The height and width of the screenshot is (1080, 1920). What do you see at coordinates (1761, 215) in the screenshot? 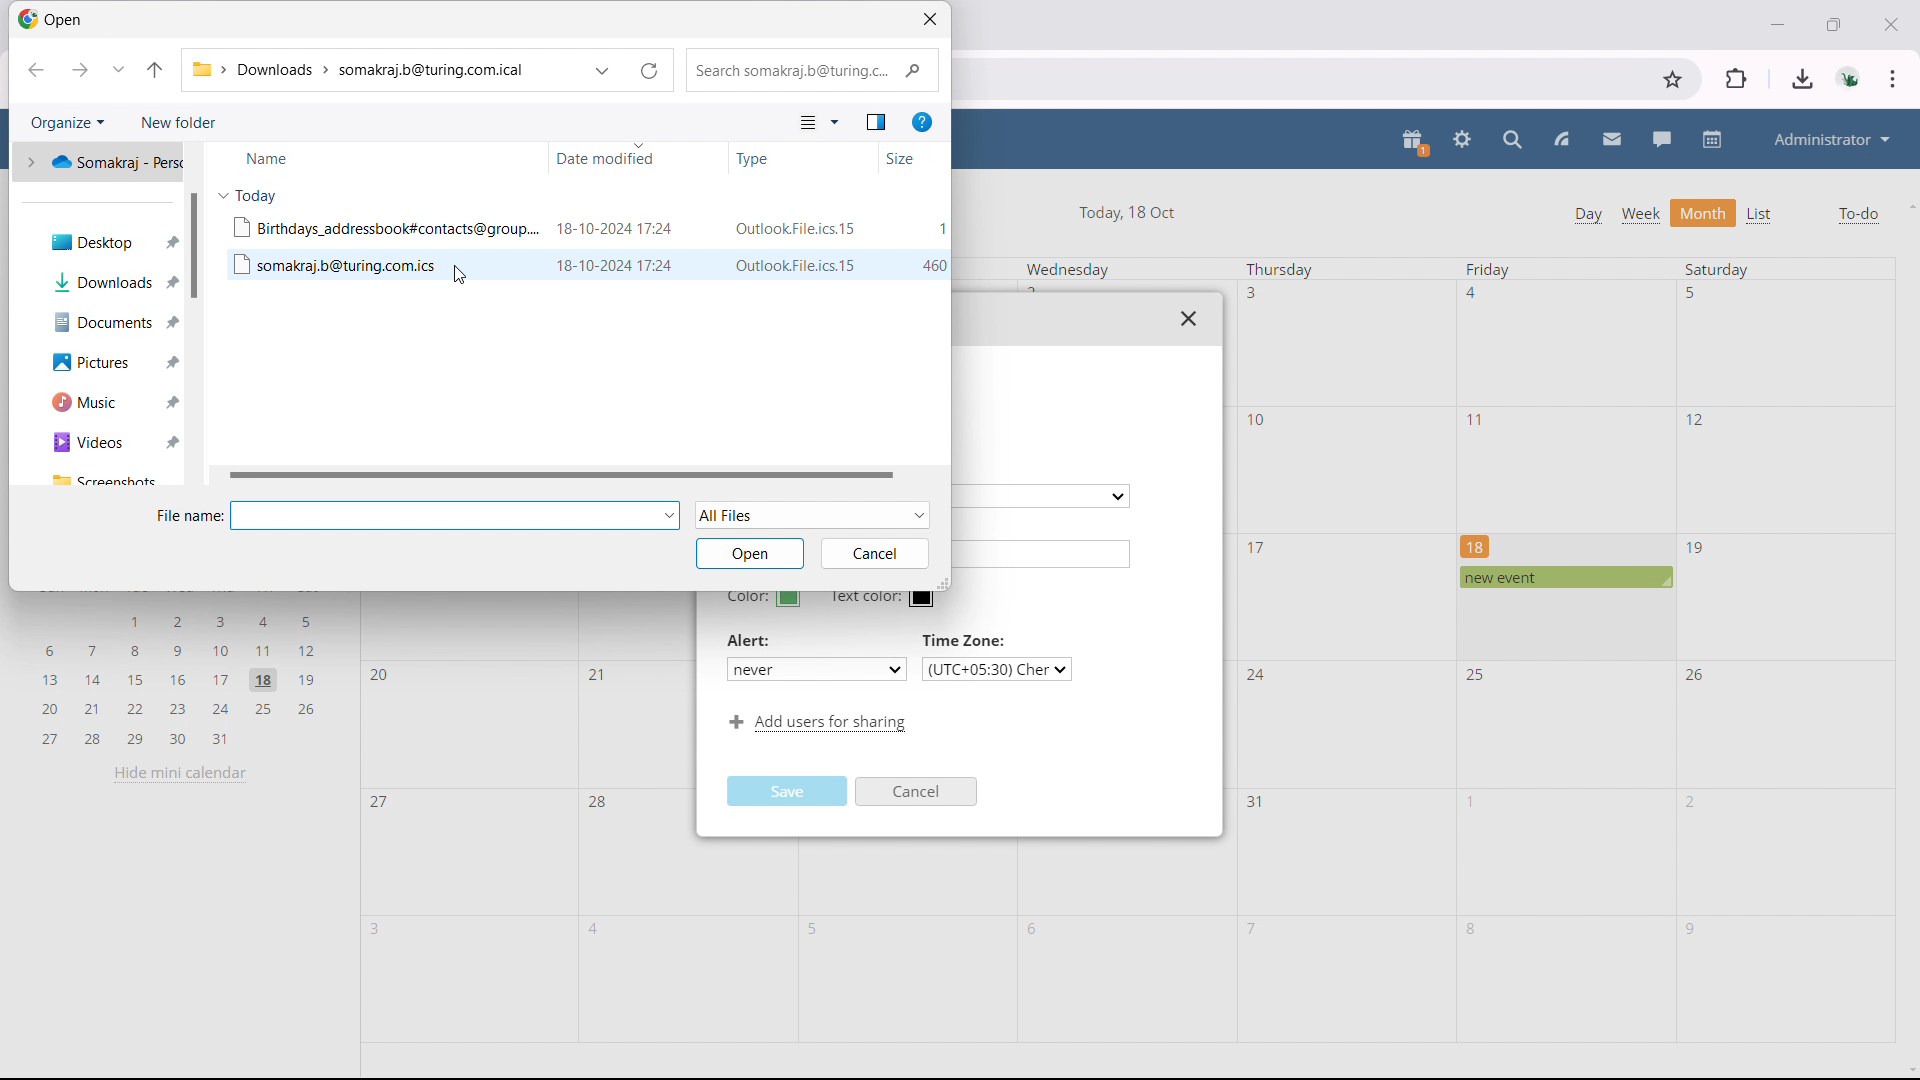
I see `List` at bounding box center [1761, 215].